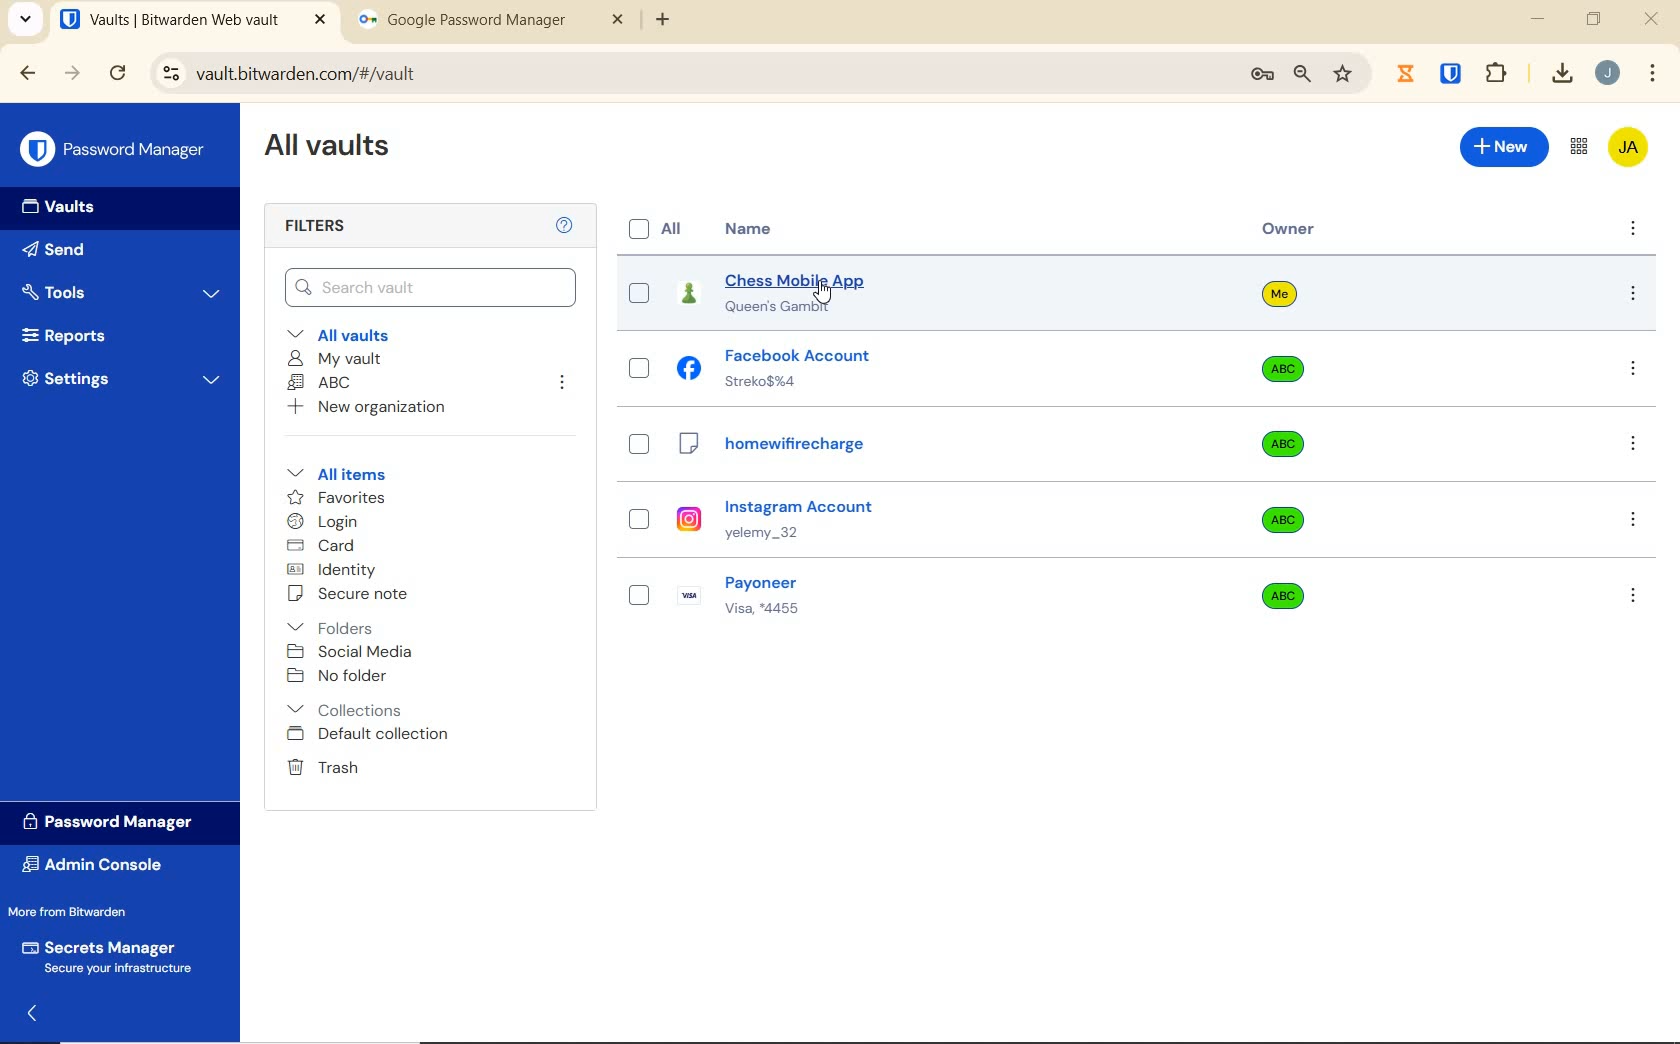  What do you see at coordinates (119, 74) in the screenshot?
I see `reload` at bounding box center [119, 74].